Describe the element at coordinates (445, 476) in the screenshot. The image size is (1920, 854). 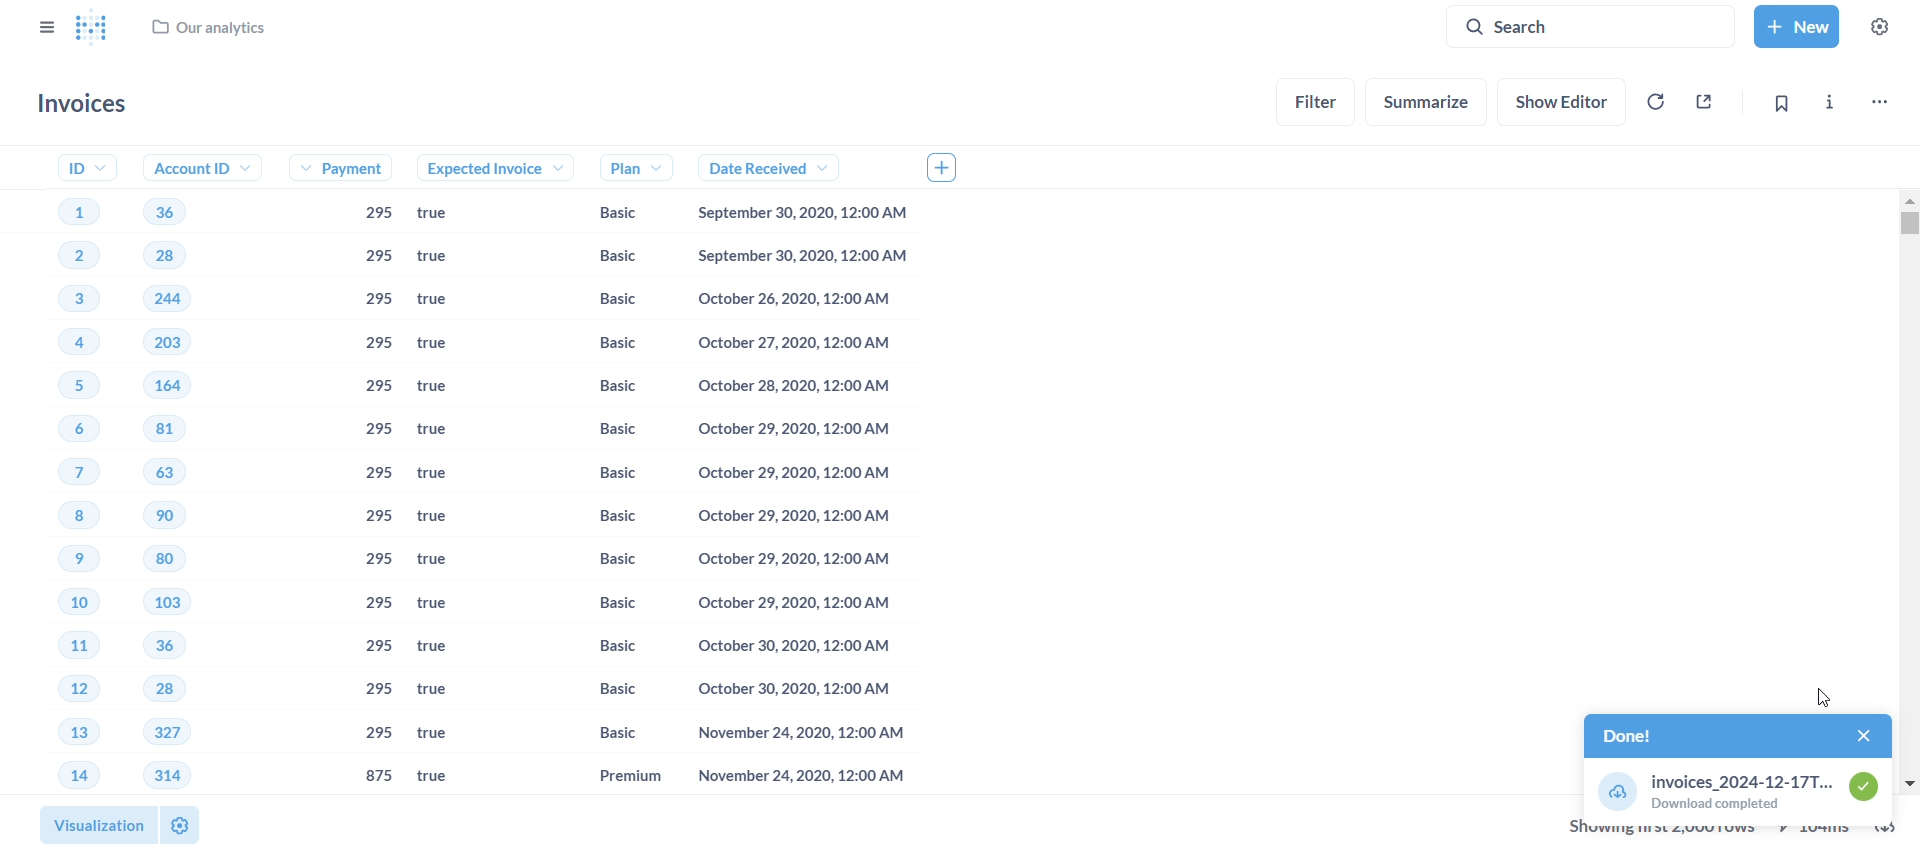
I see `true` at that location.